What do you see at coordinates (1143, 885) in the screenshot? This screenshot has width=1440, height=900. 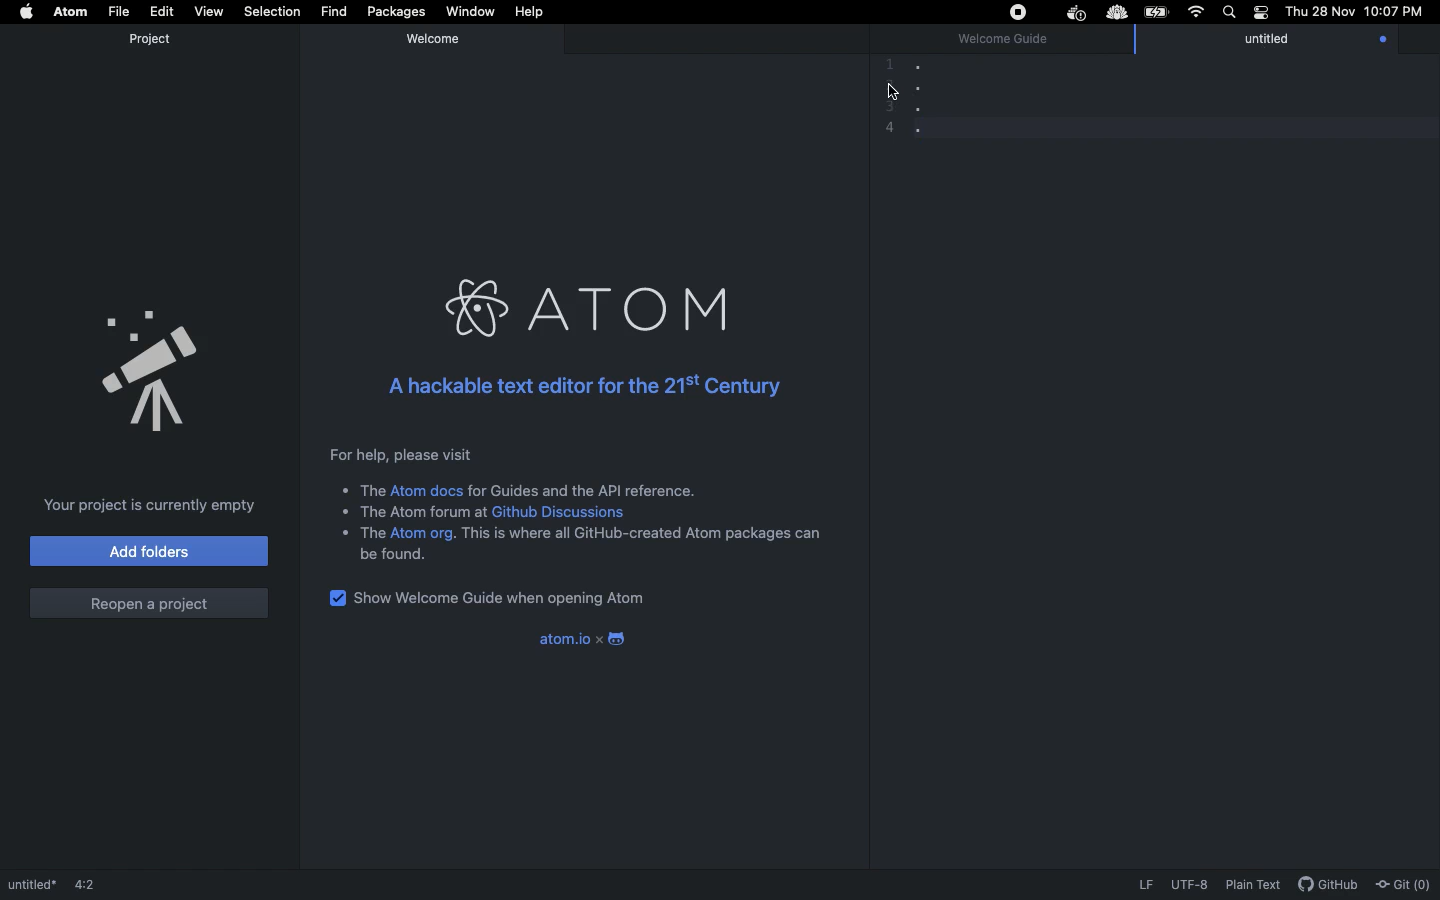 I see `LF` at bounding box center [1143, 885].